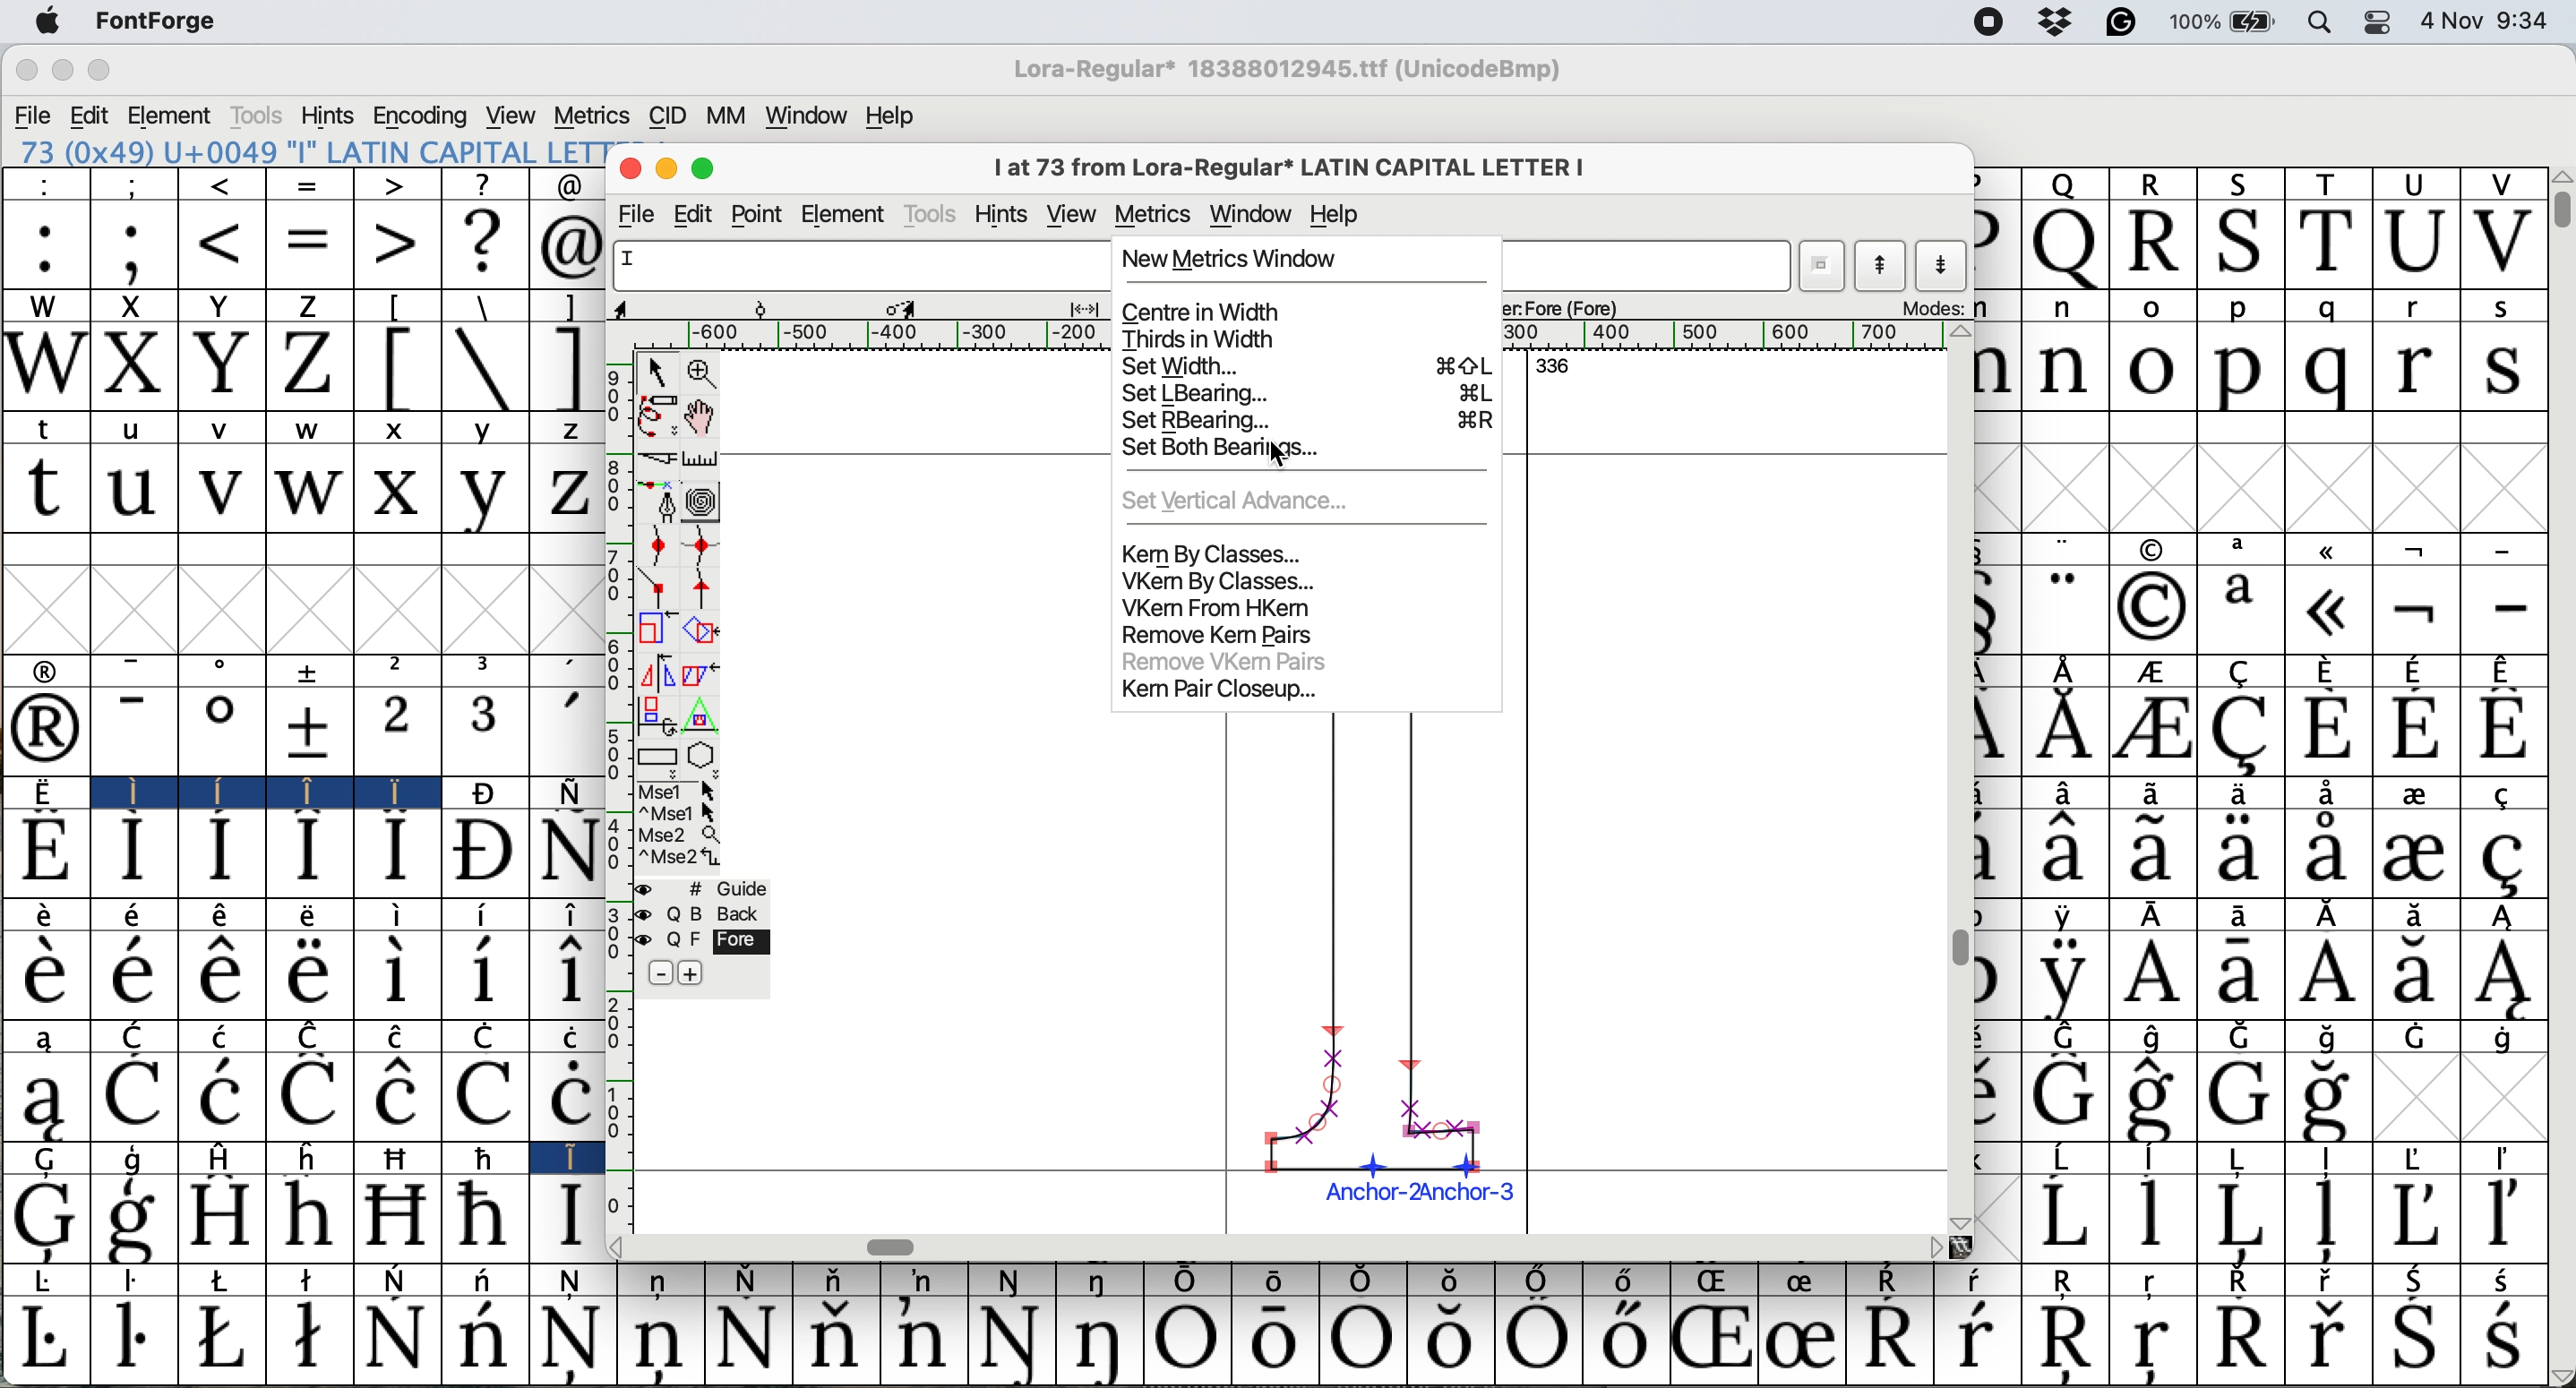 The width and height of the screenshot is (2576, 1388). I want to click on Symbol, so click(2243, 732).